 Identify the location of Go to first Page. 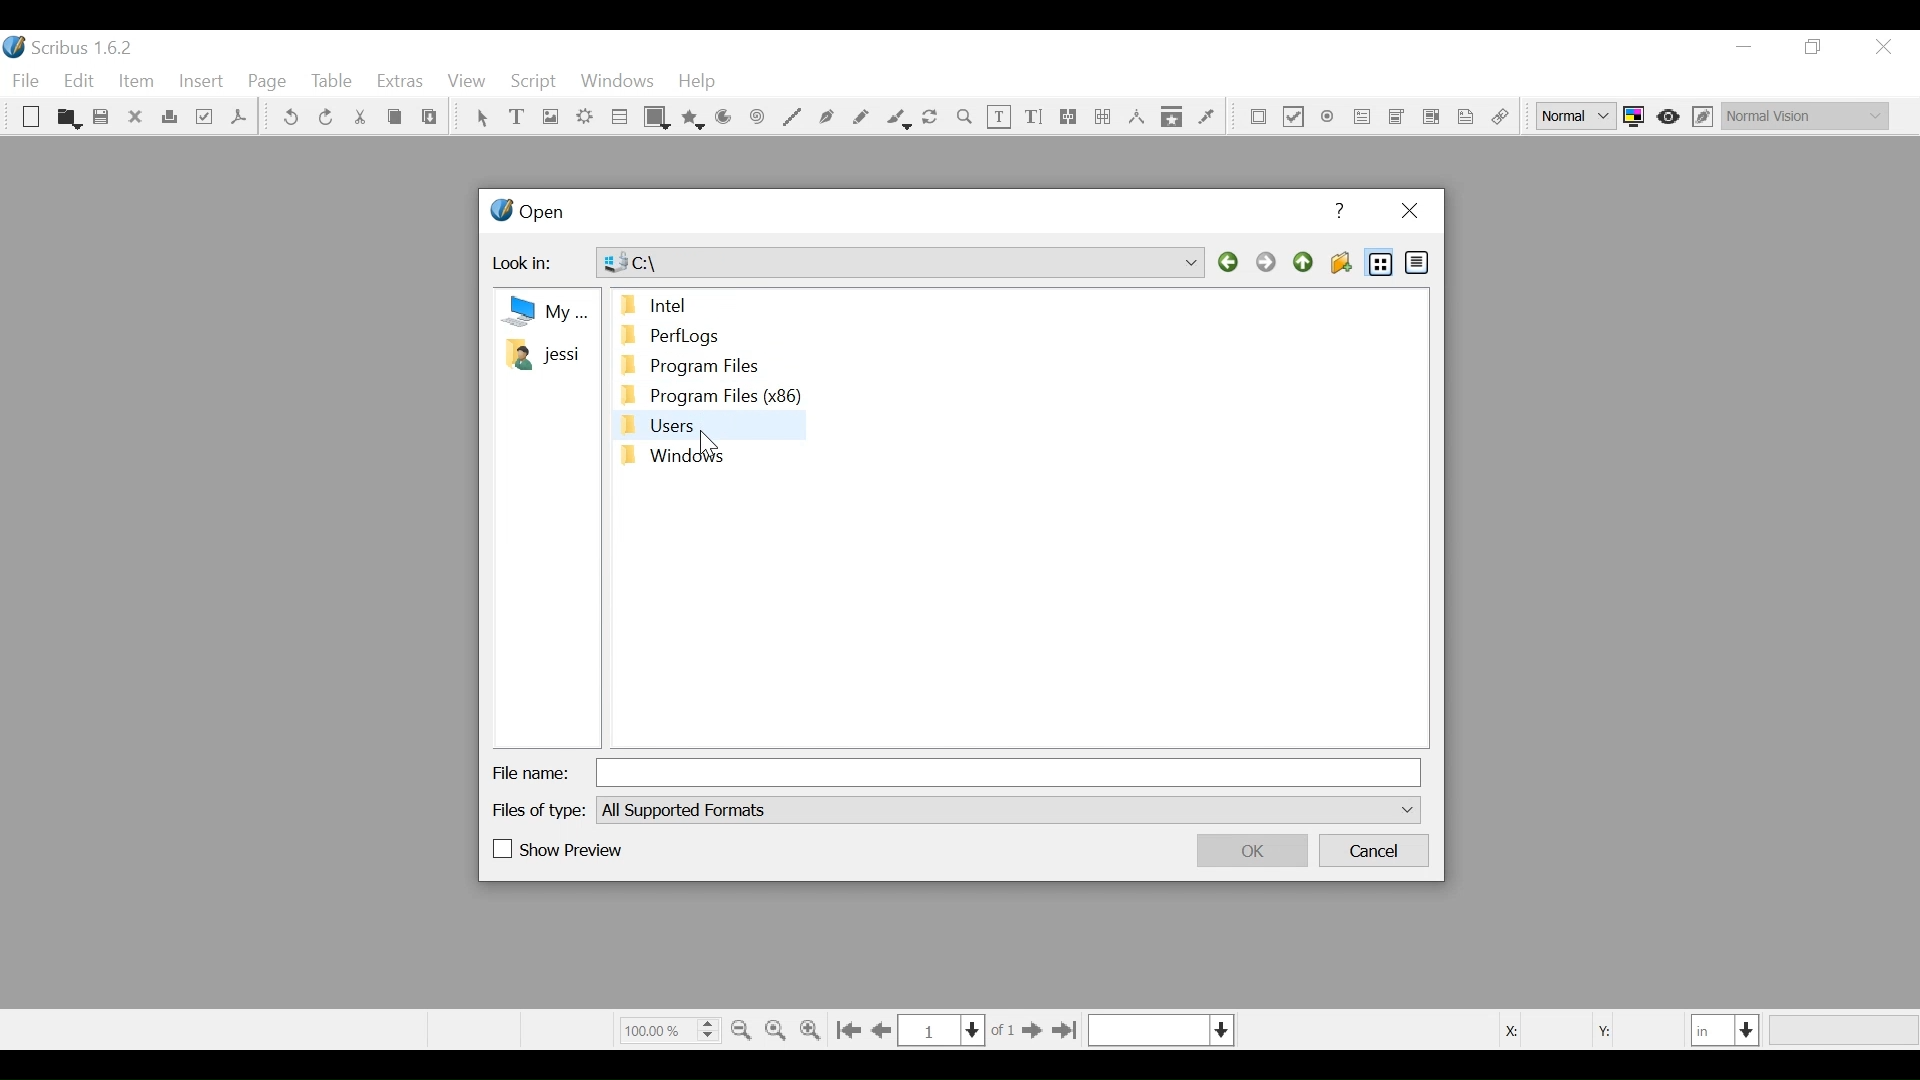
(851, 1030).